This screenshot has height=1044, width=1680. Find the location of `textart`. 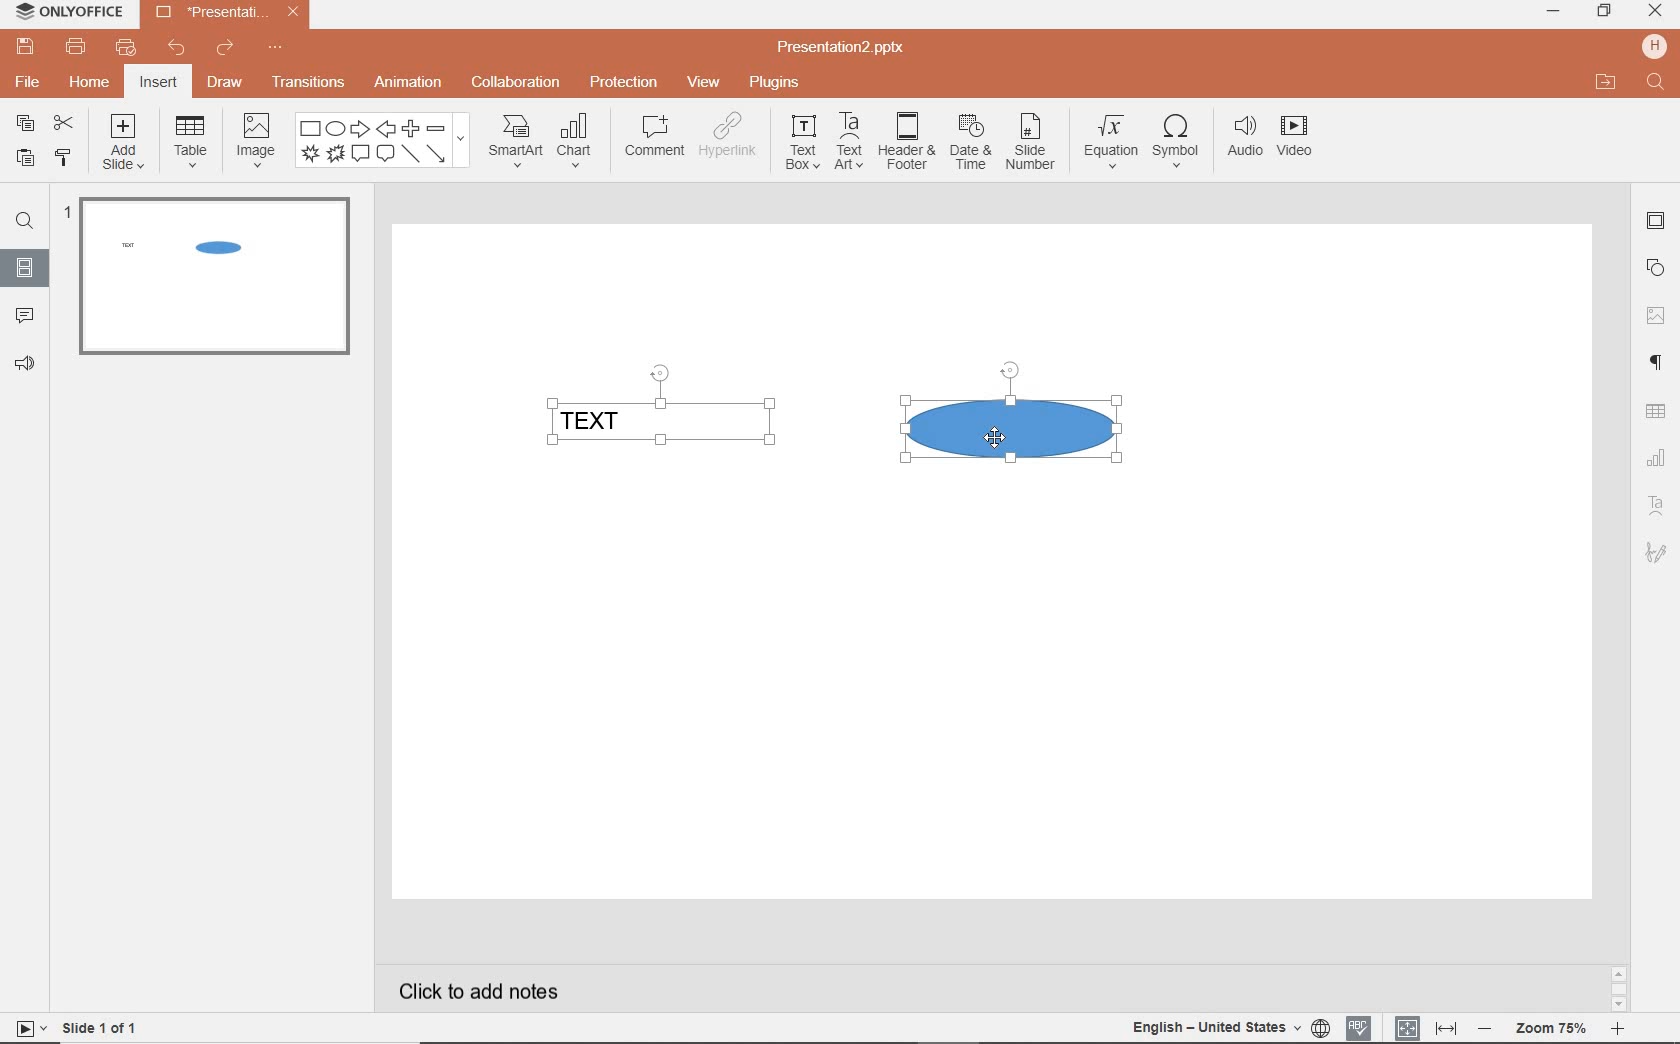

textart is located at coordinates (847, 140).